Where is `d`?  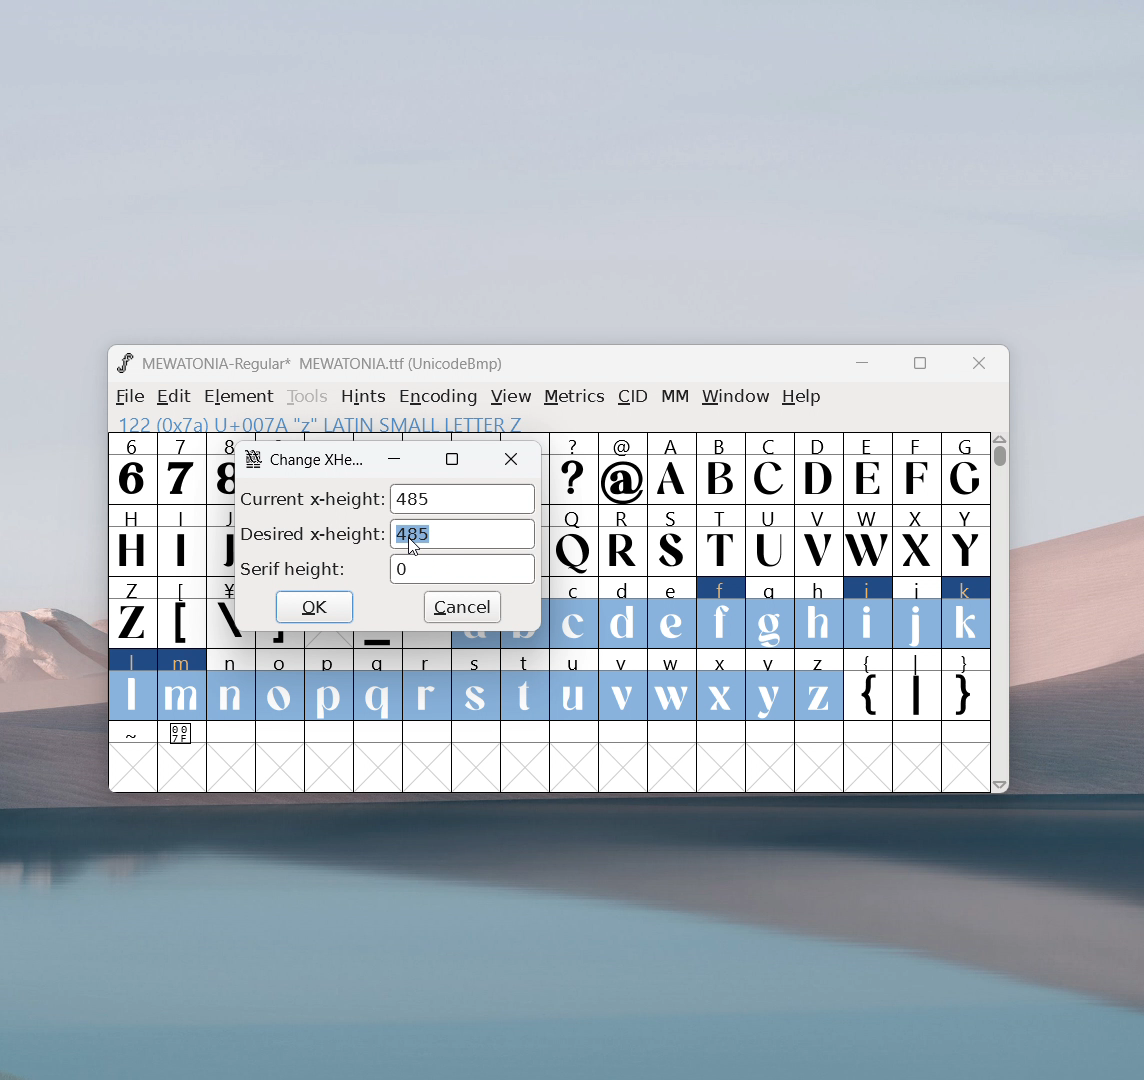
d is located at coordinates (622, 613).